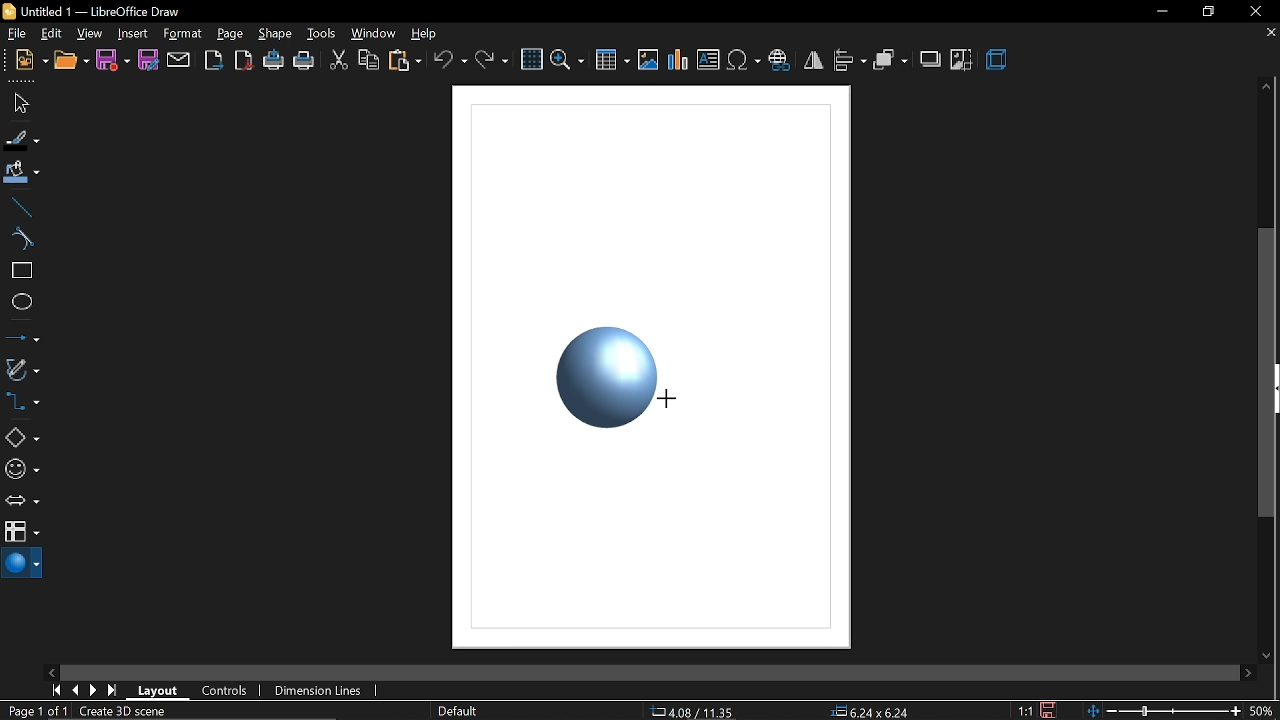 This screenshot has width=1280, height=720. I want to click on go to first page, so click(58, 692).